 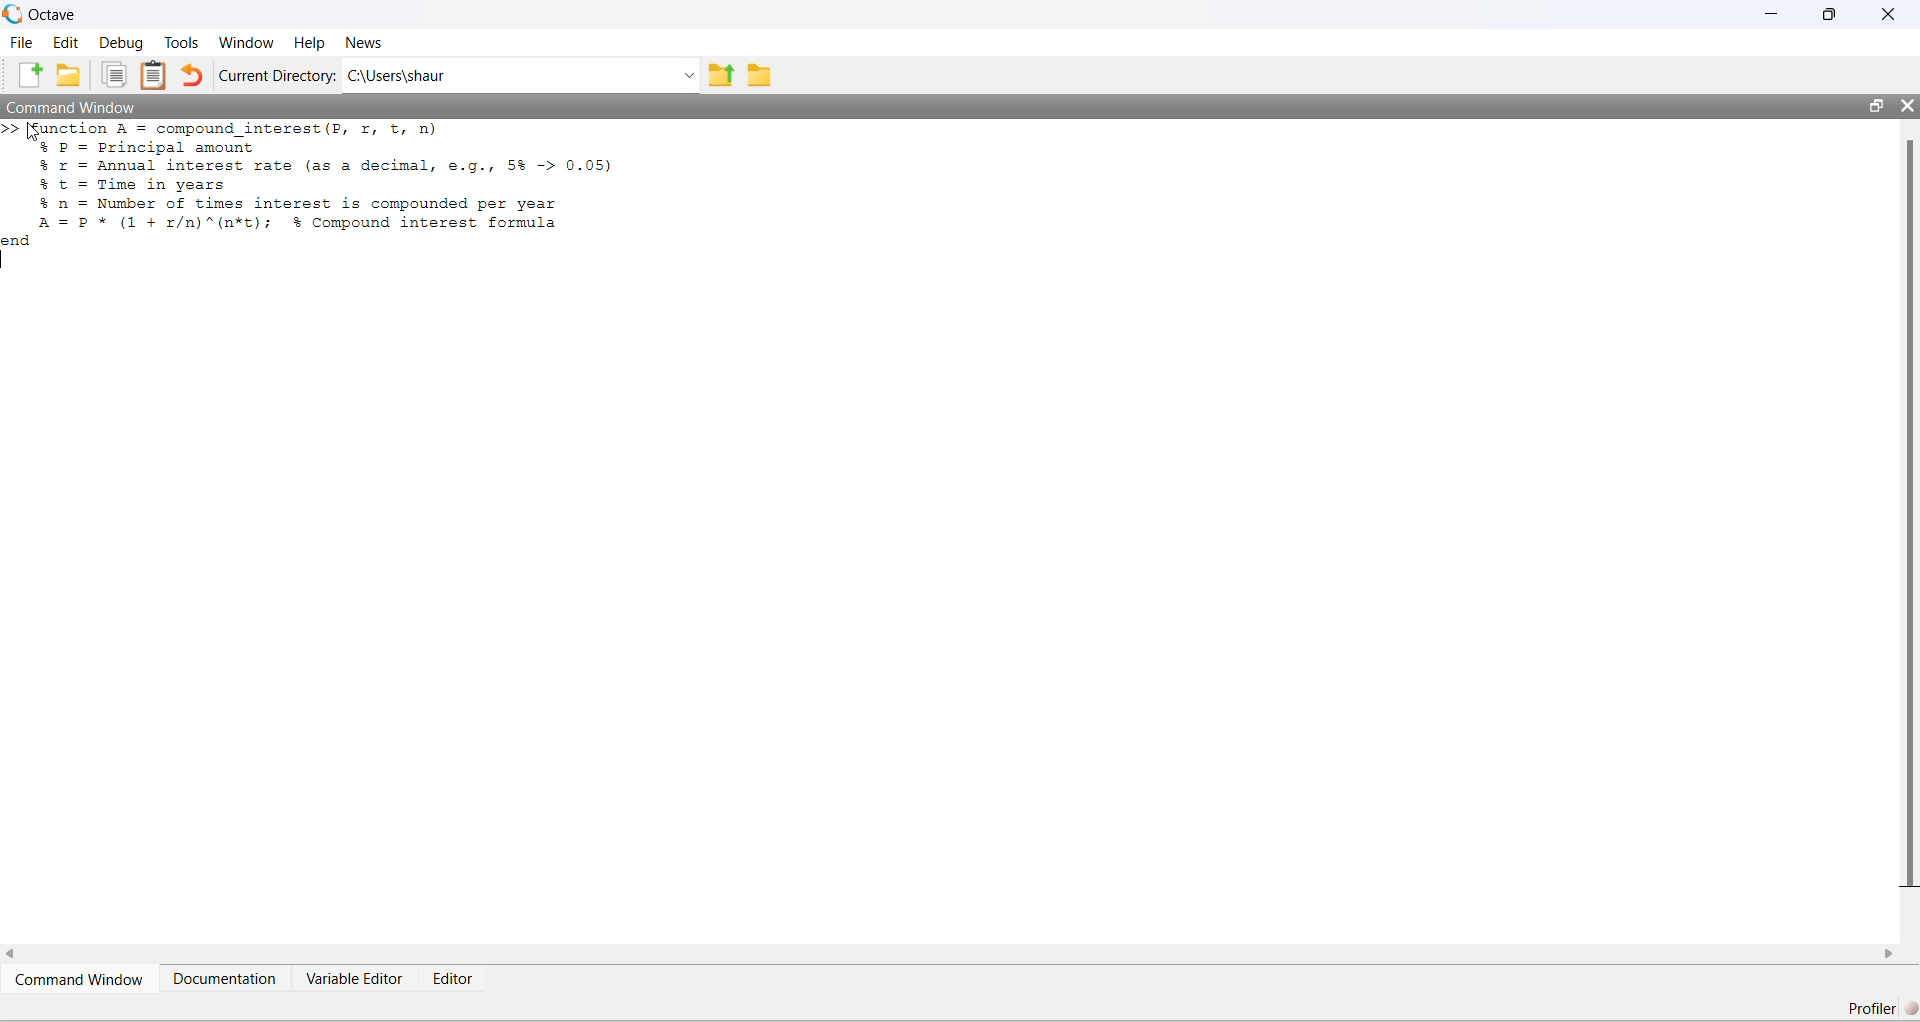 I want to click on Variable Editor, so click(x=355, y=978).